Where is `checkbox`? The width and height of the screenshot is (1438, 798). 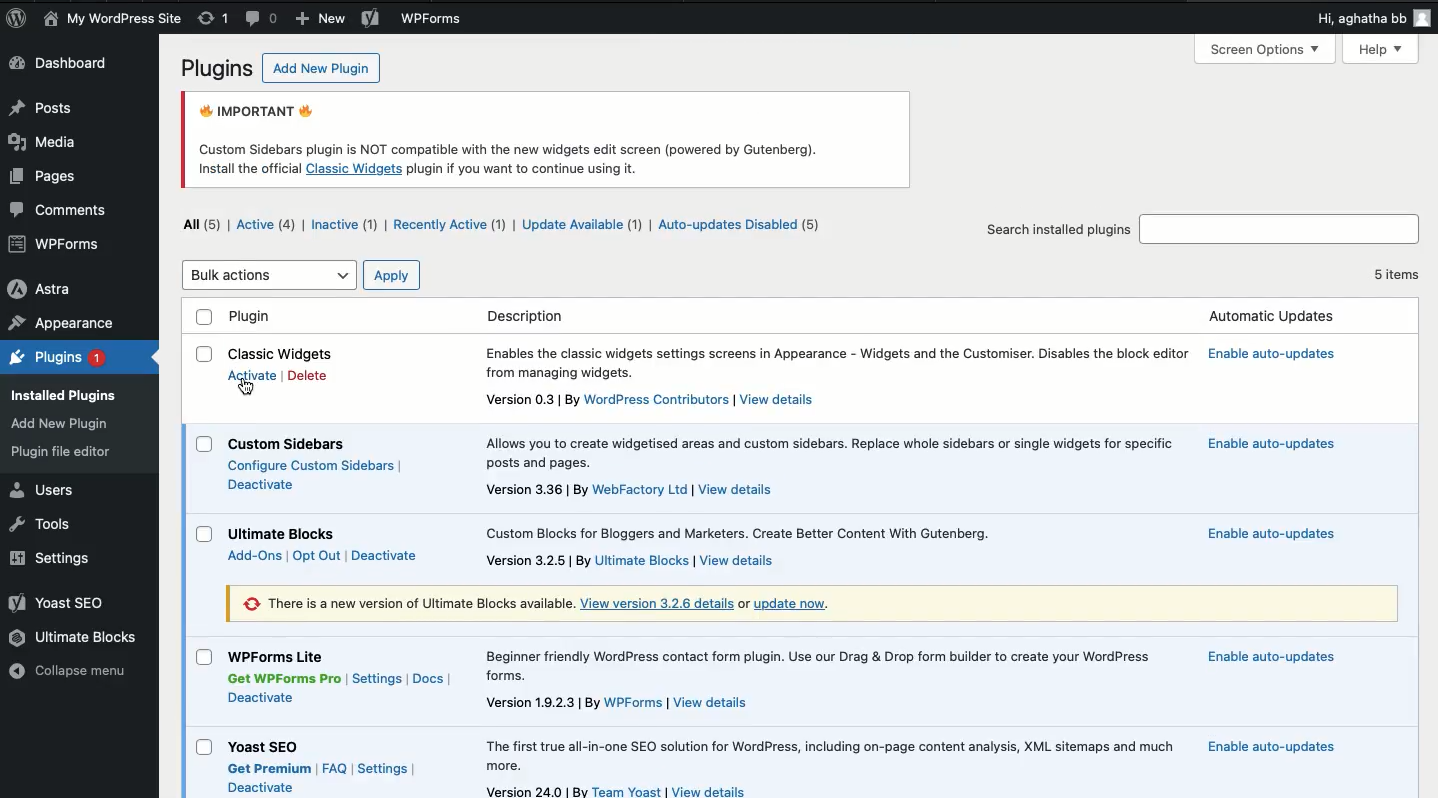 checkbox is located at coordinates (204, 657).